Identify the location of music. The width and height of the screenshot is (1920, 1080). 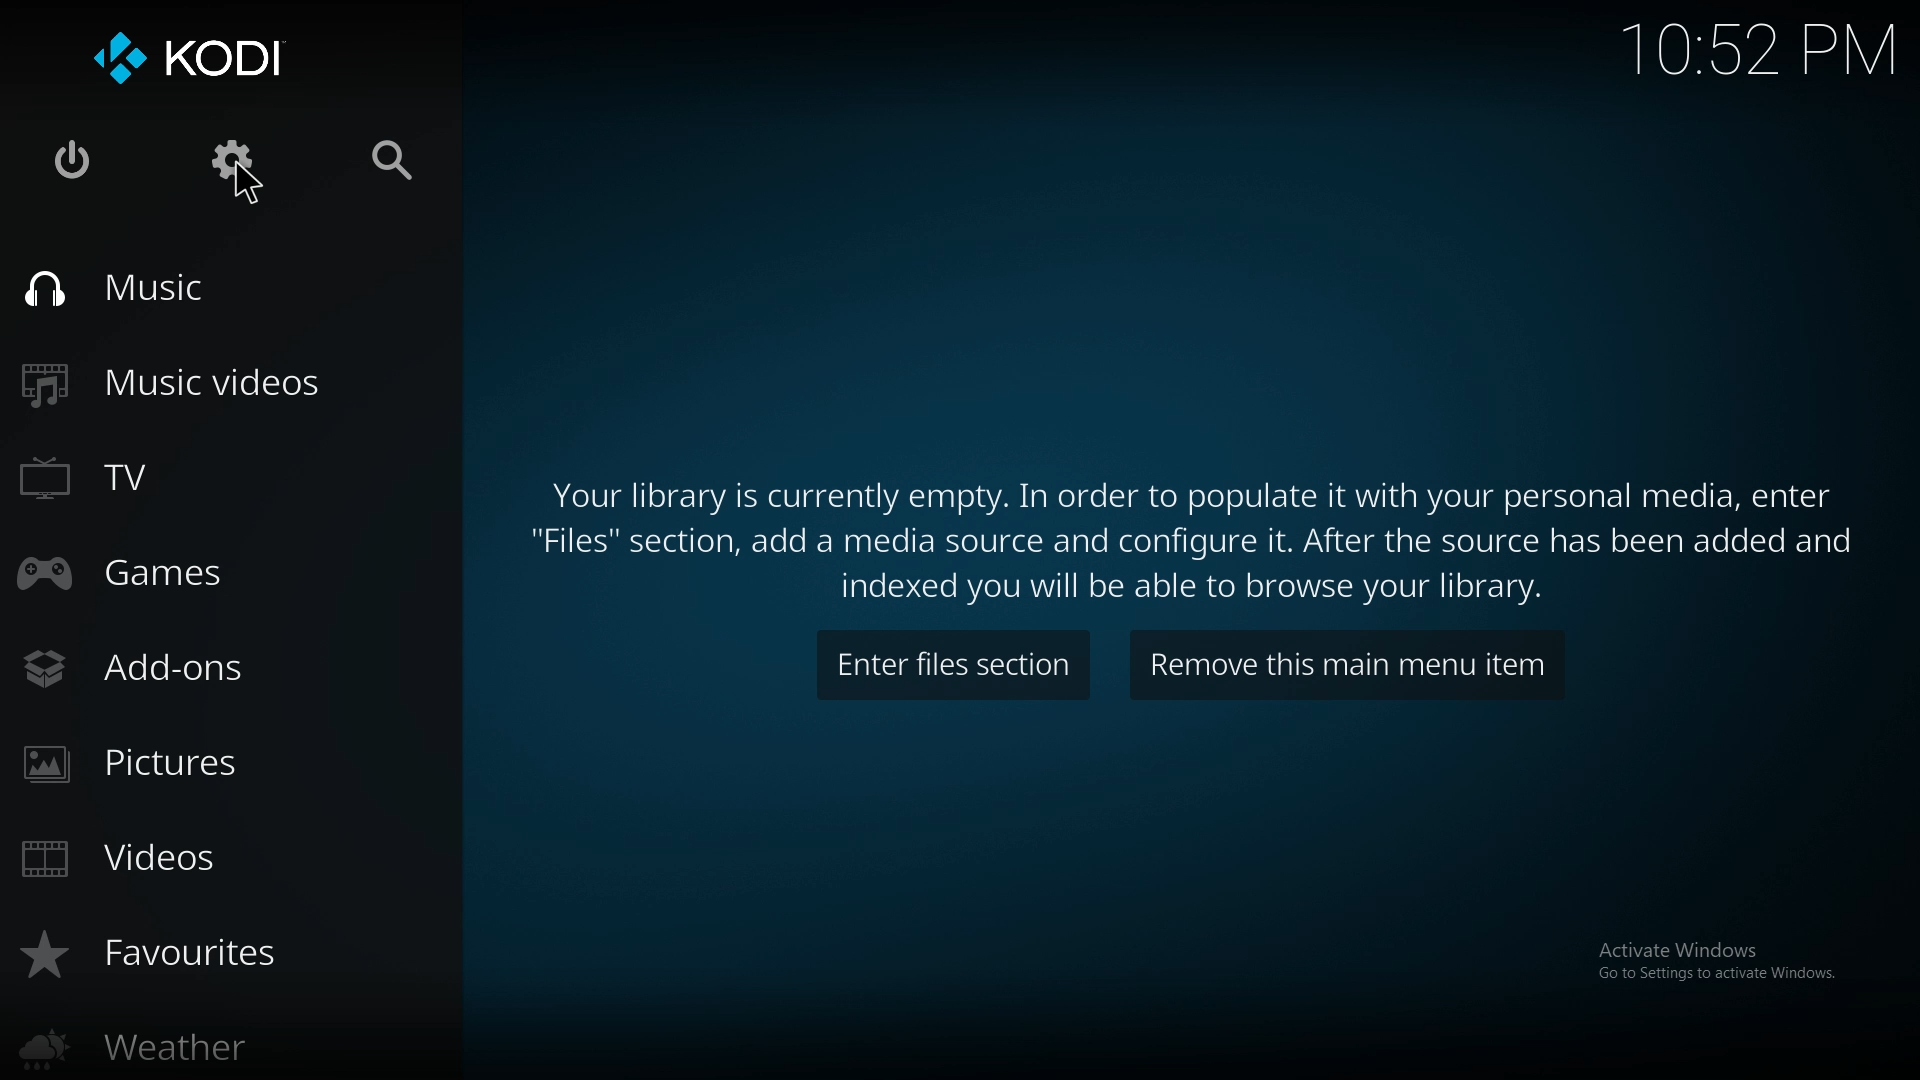
(177, 290).